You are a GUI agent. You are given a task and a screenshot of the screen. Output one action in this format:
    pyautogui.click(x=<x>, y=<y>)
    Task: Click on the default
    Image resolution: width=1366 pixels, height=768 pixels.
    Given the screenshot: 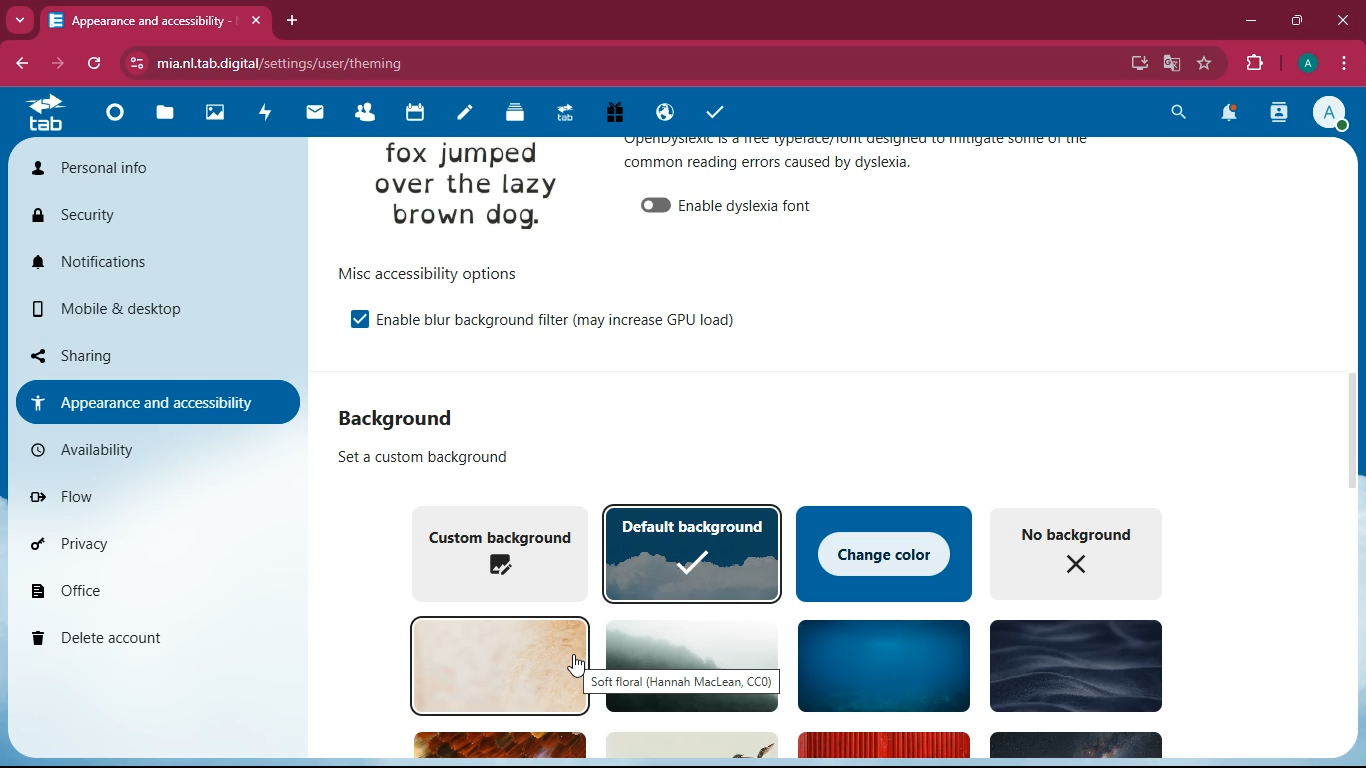 What is the action you would take?
    pyautogui.click(x=689, y=549)
    